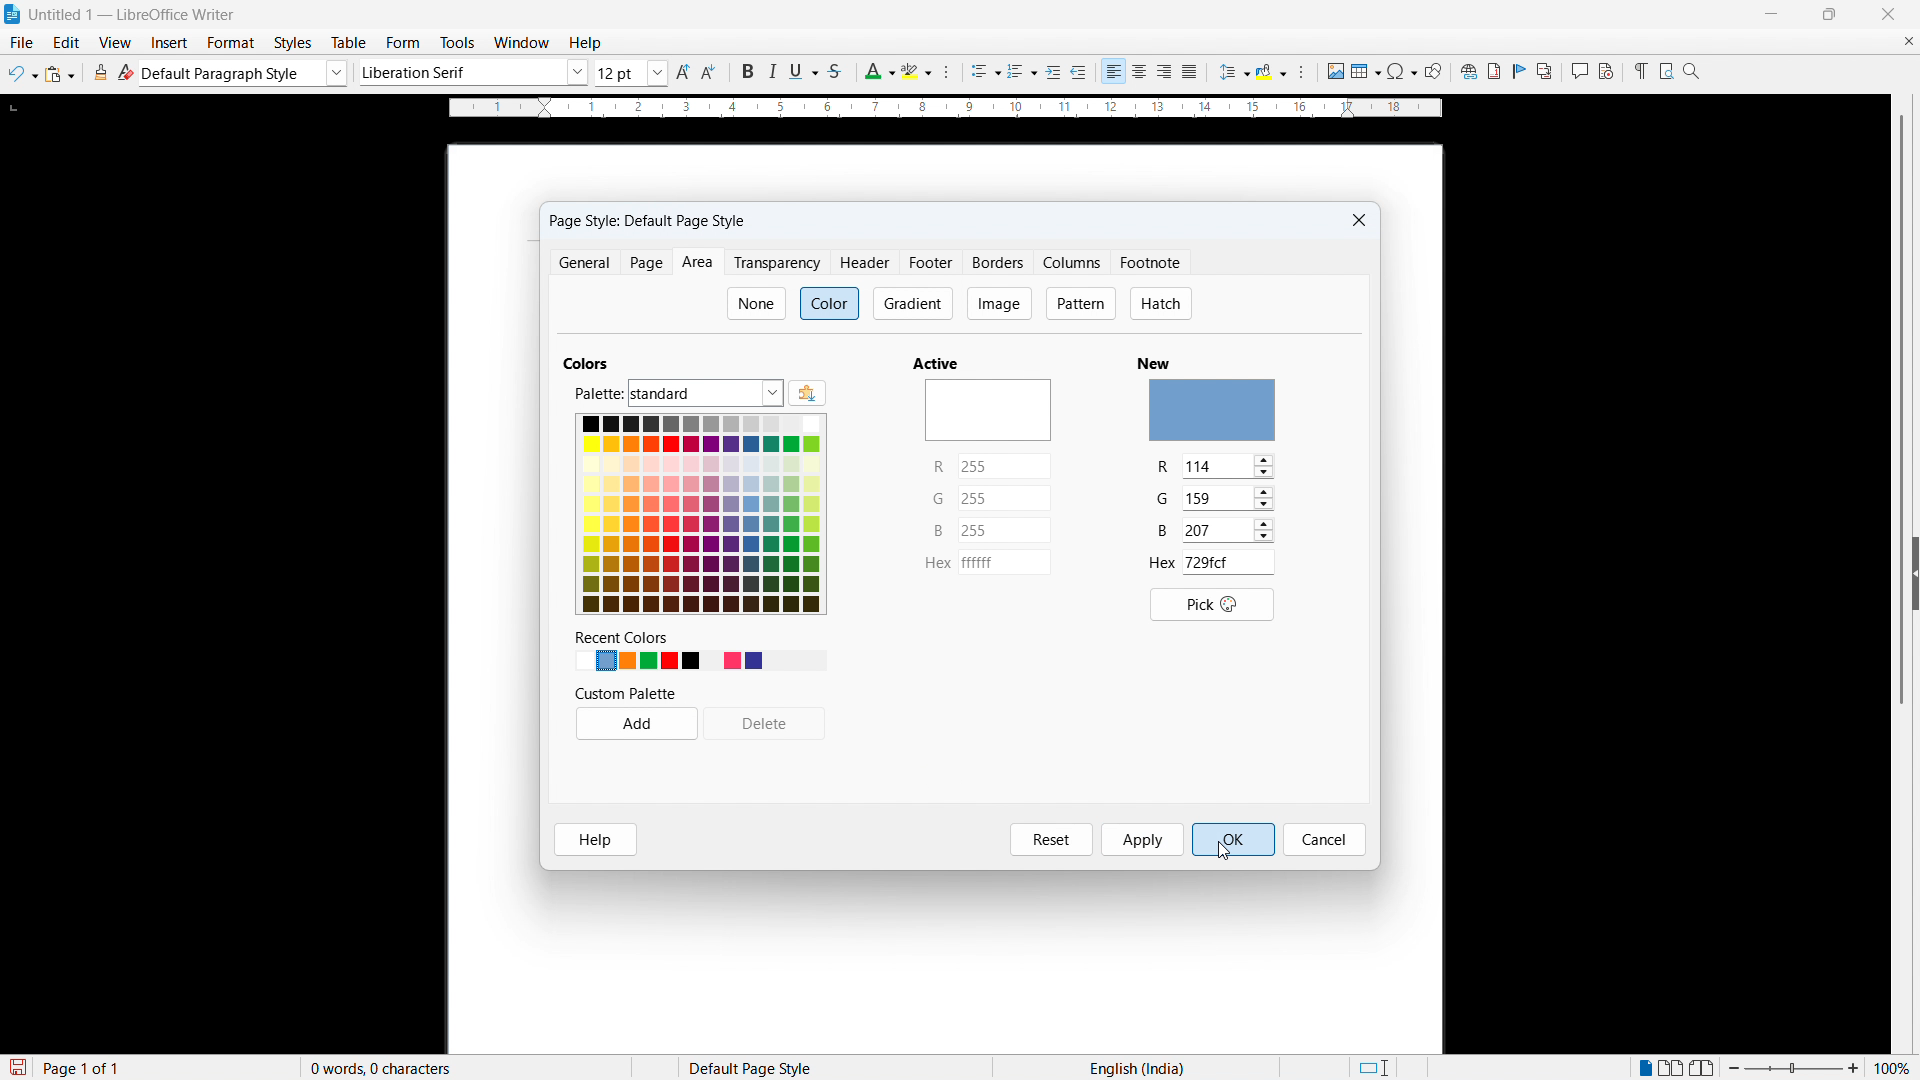 The image size is (1920, 1080). I want to click on Pallete , so click(704, 393).